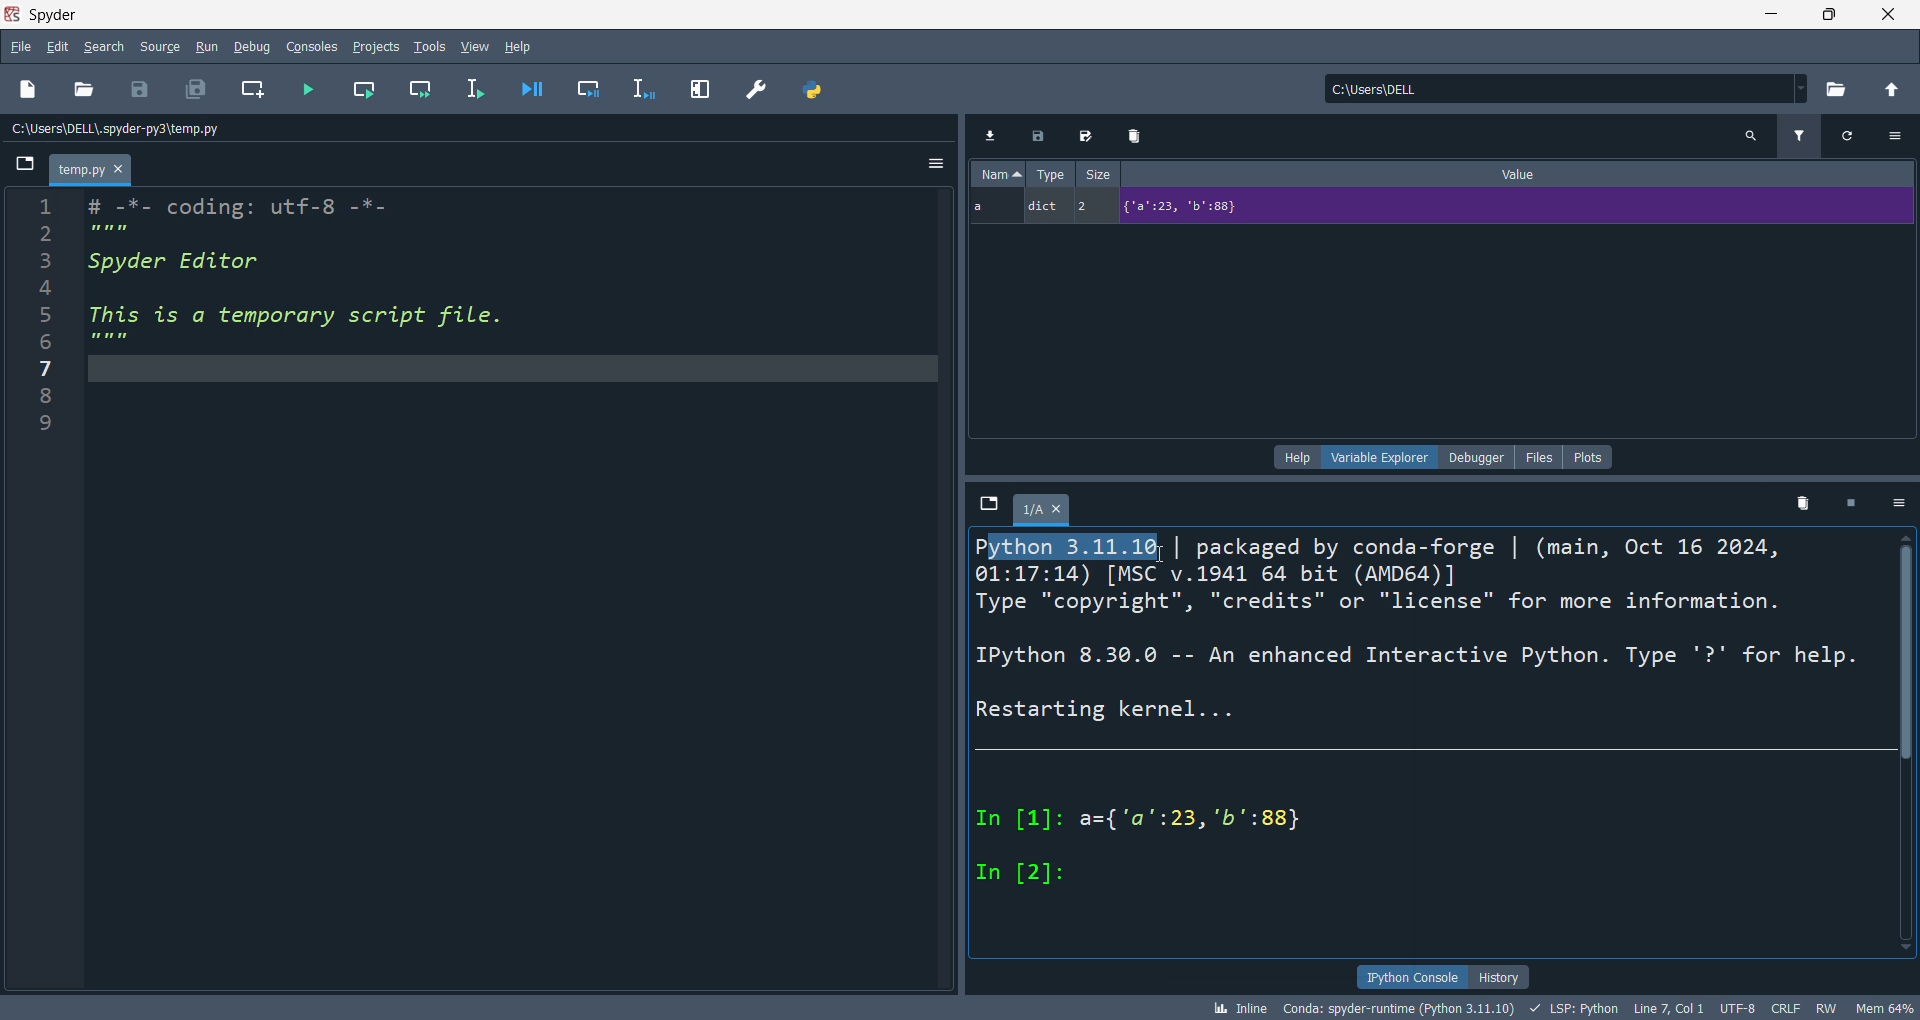  I want to click on help, so click(522, 47).